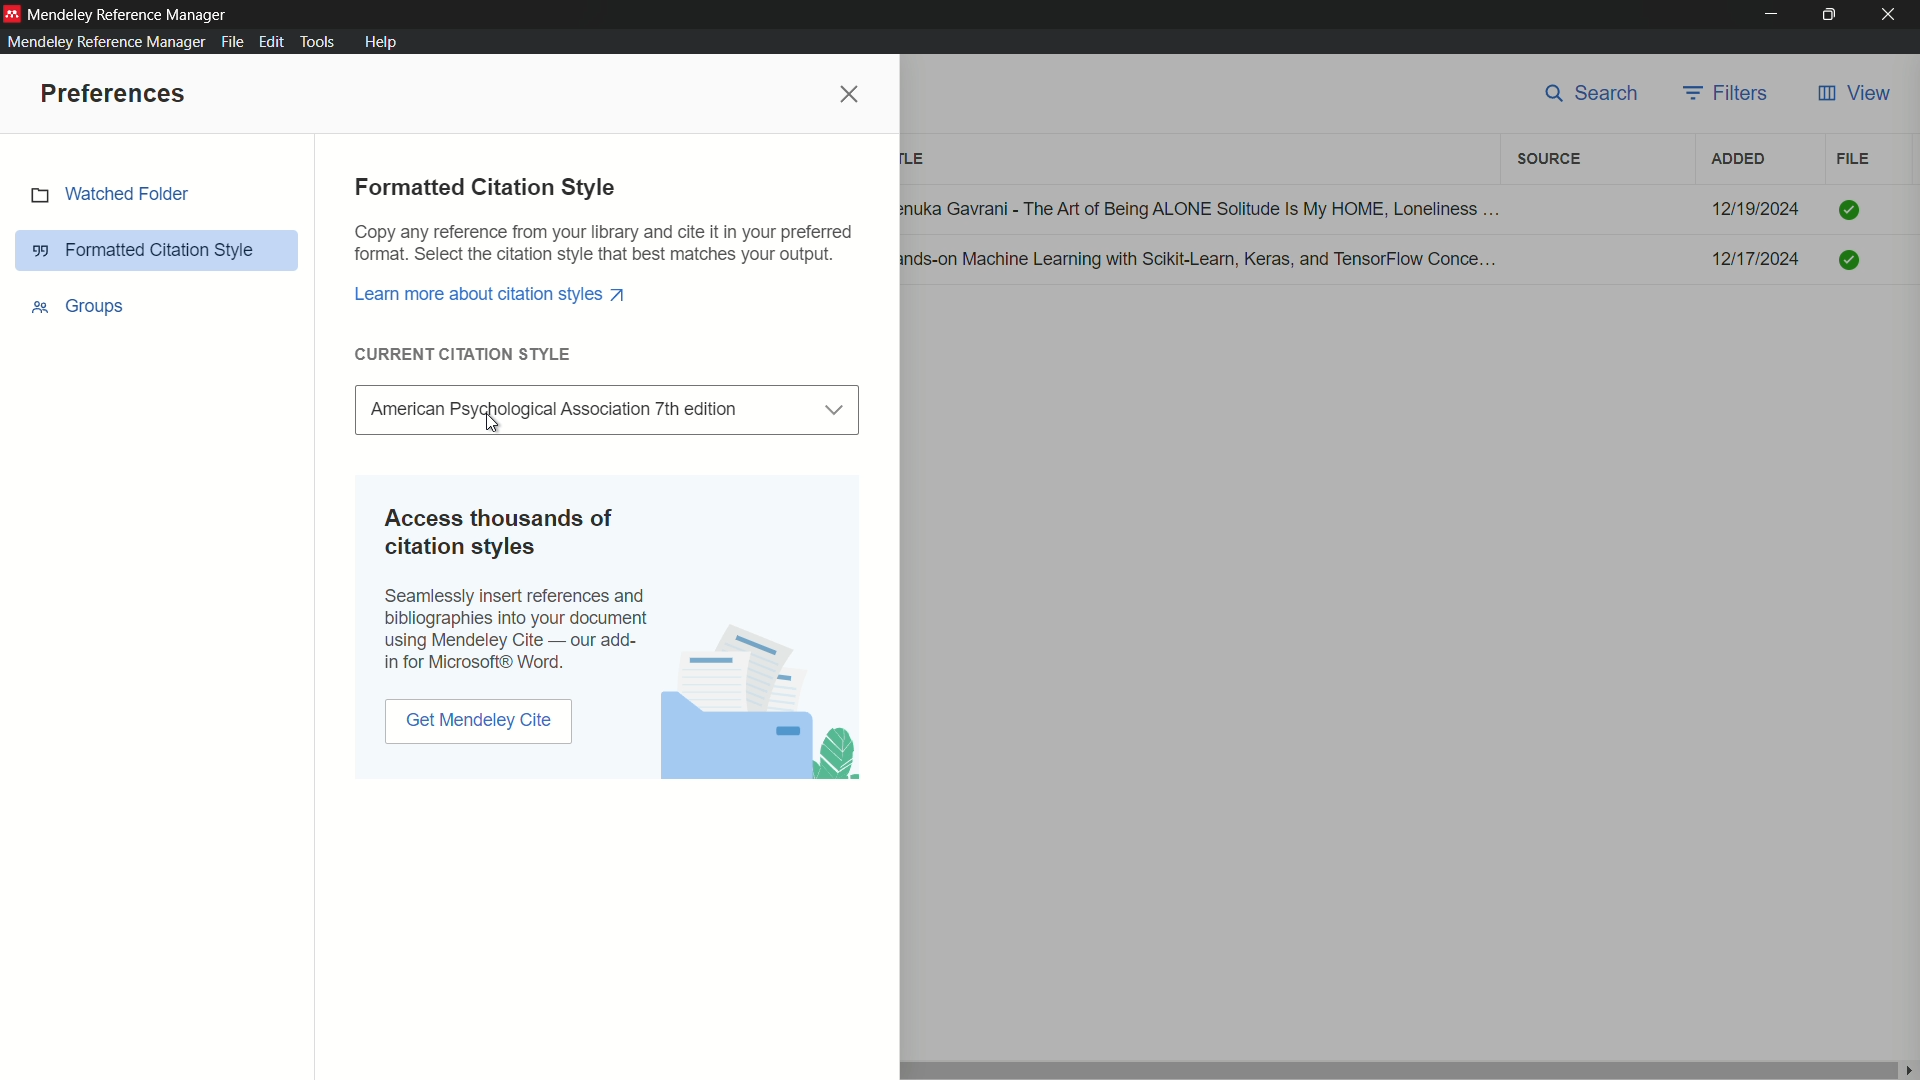  Describe the element at coordinates (492, 293) in the screenshot. I see `Learn more about citation styles` at that location.